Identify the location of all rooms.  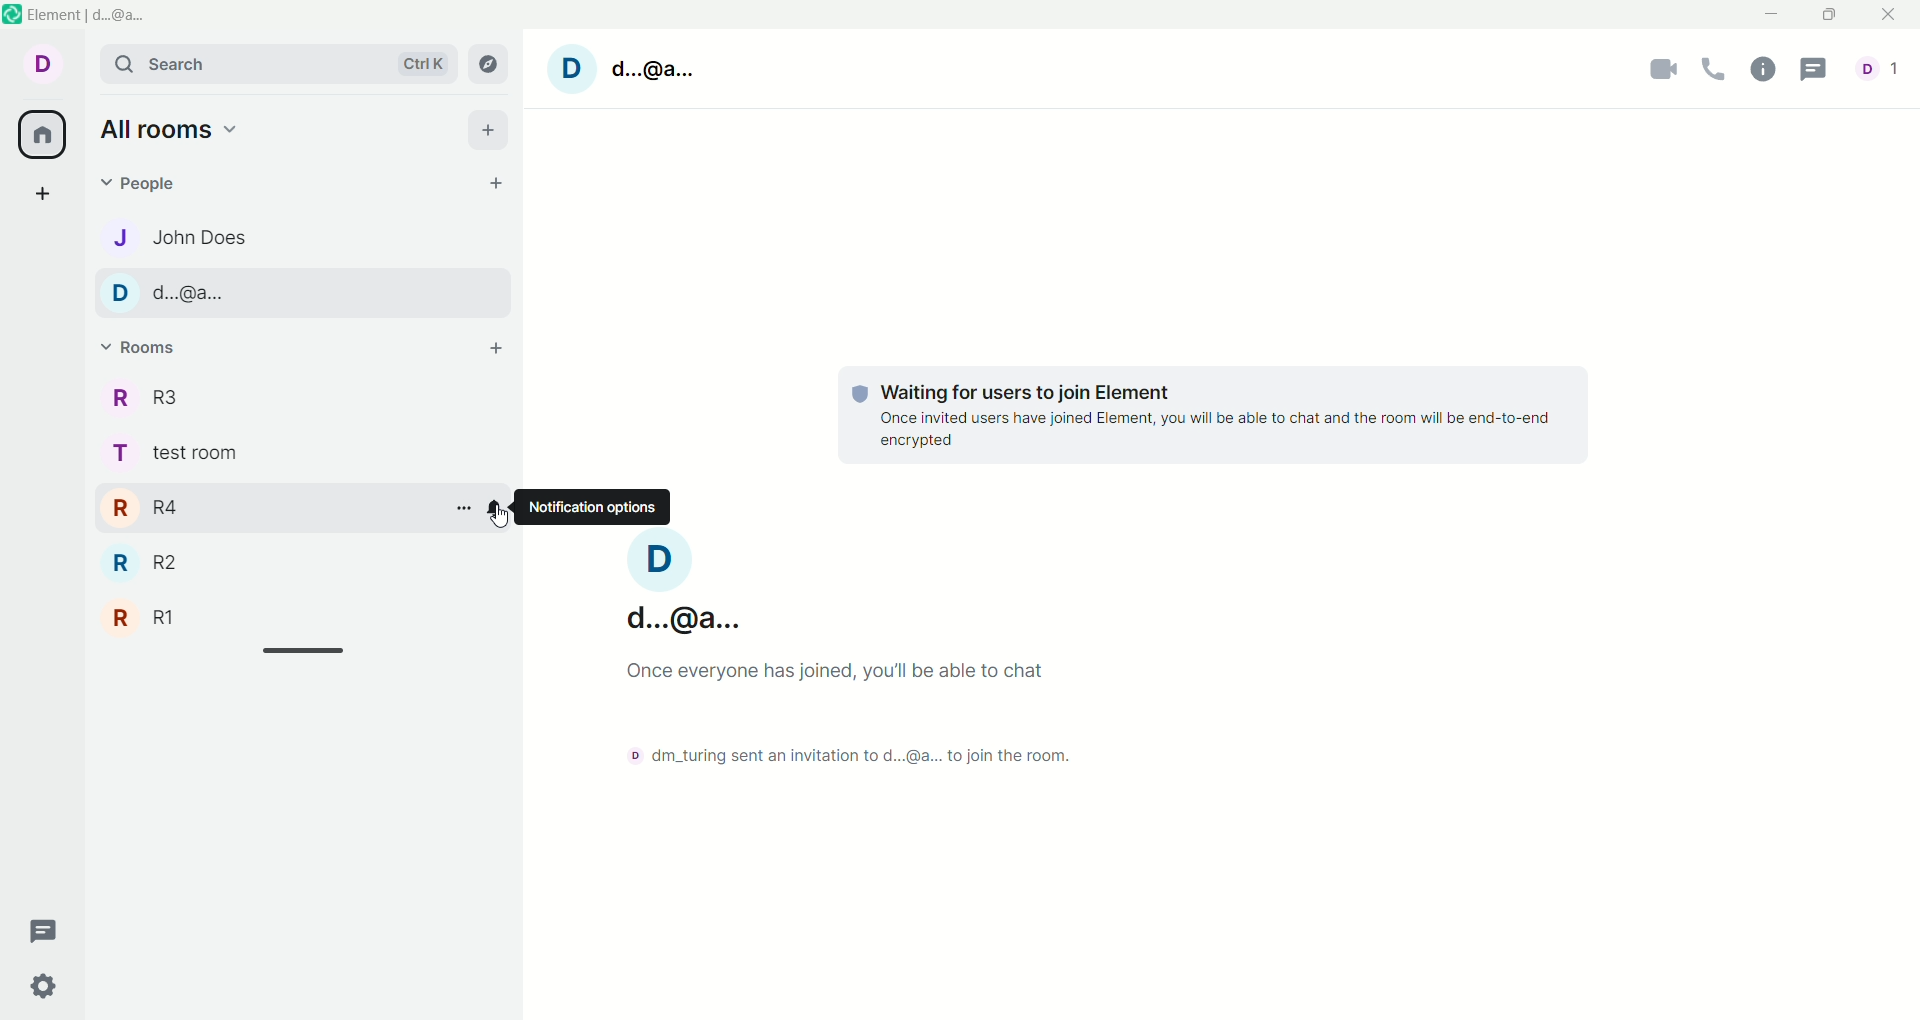
(43, 135).